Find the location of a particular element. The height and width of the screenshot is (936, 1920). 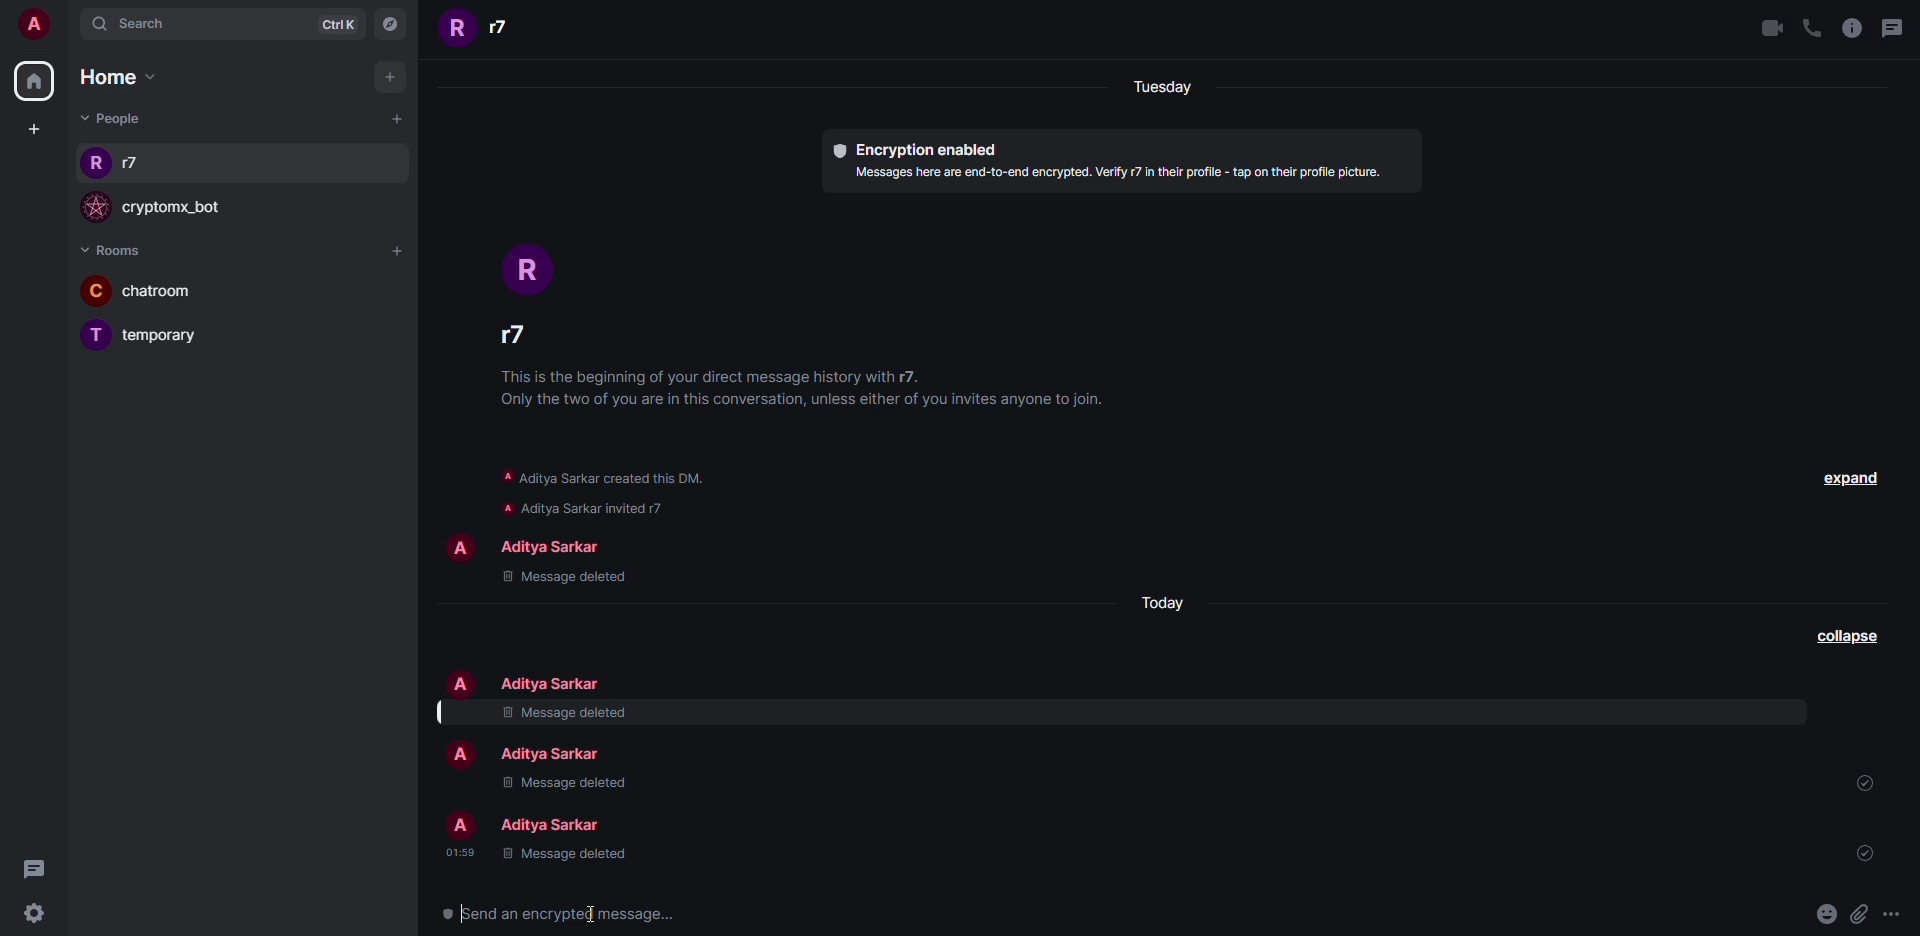

attach is located at coordinates (1858, 913).